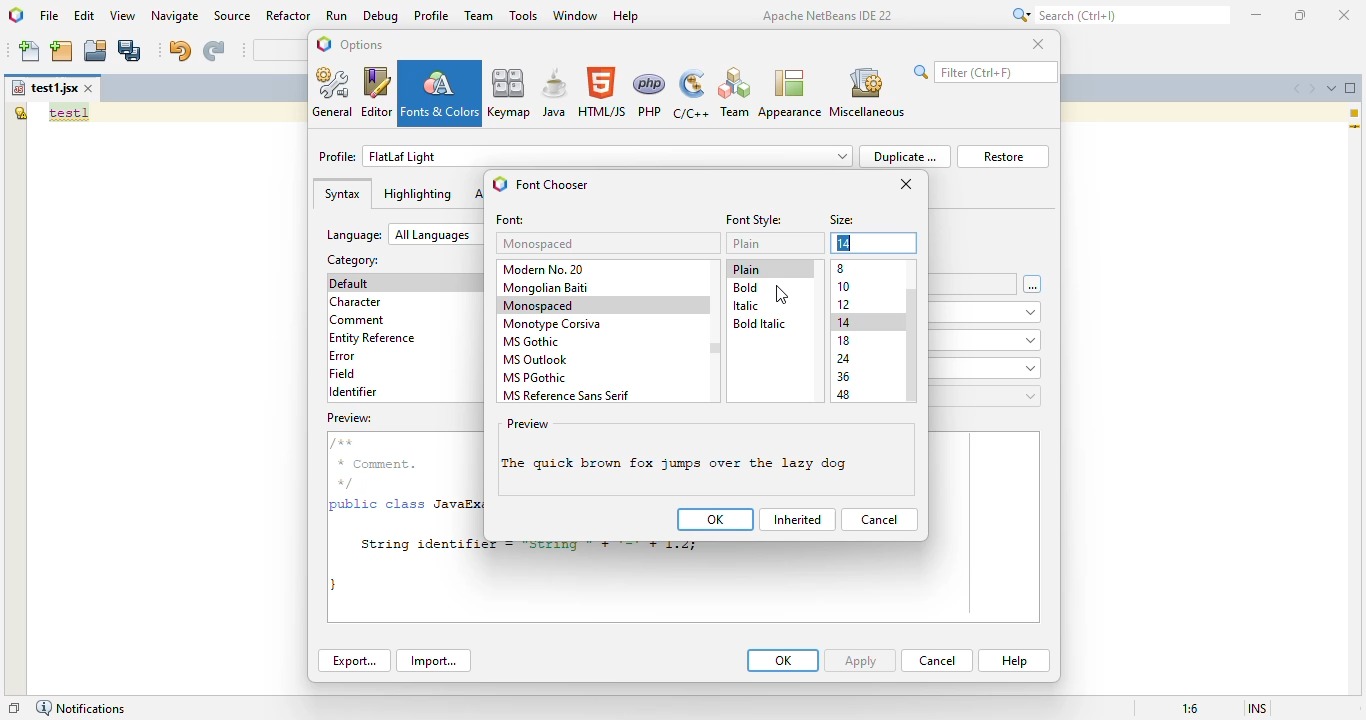 The image size is (1366, 720). Describe the element at coordinates (567, 395) in the screenshot. I see `MS reference sans serif` at that location.